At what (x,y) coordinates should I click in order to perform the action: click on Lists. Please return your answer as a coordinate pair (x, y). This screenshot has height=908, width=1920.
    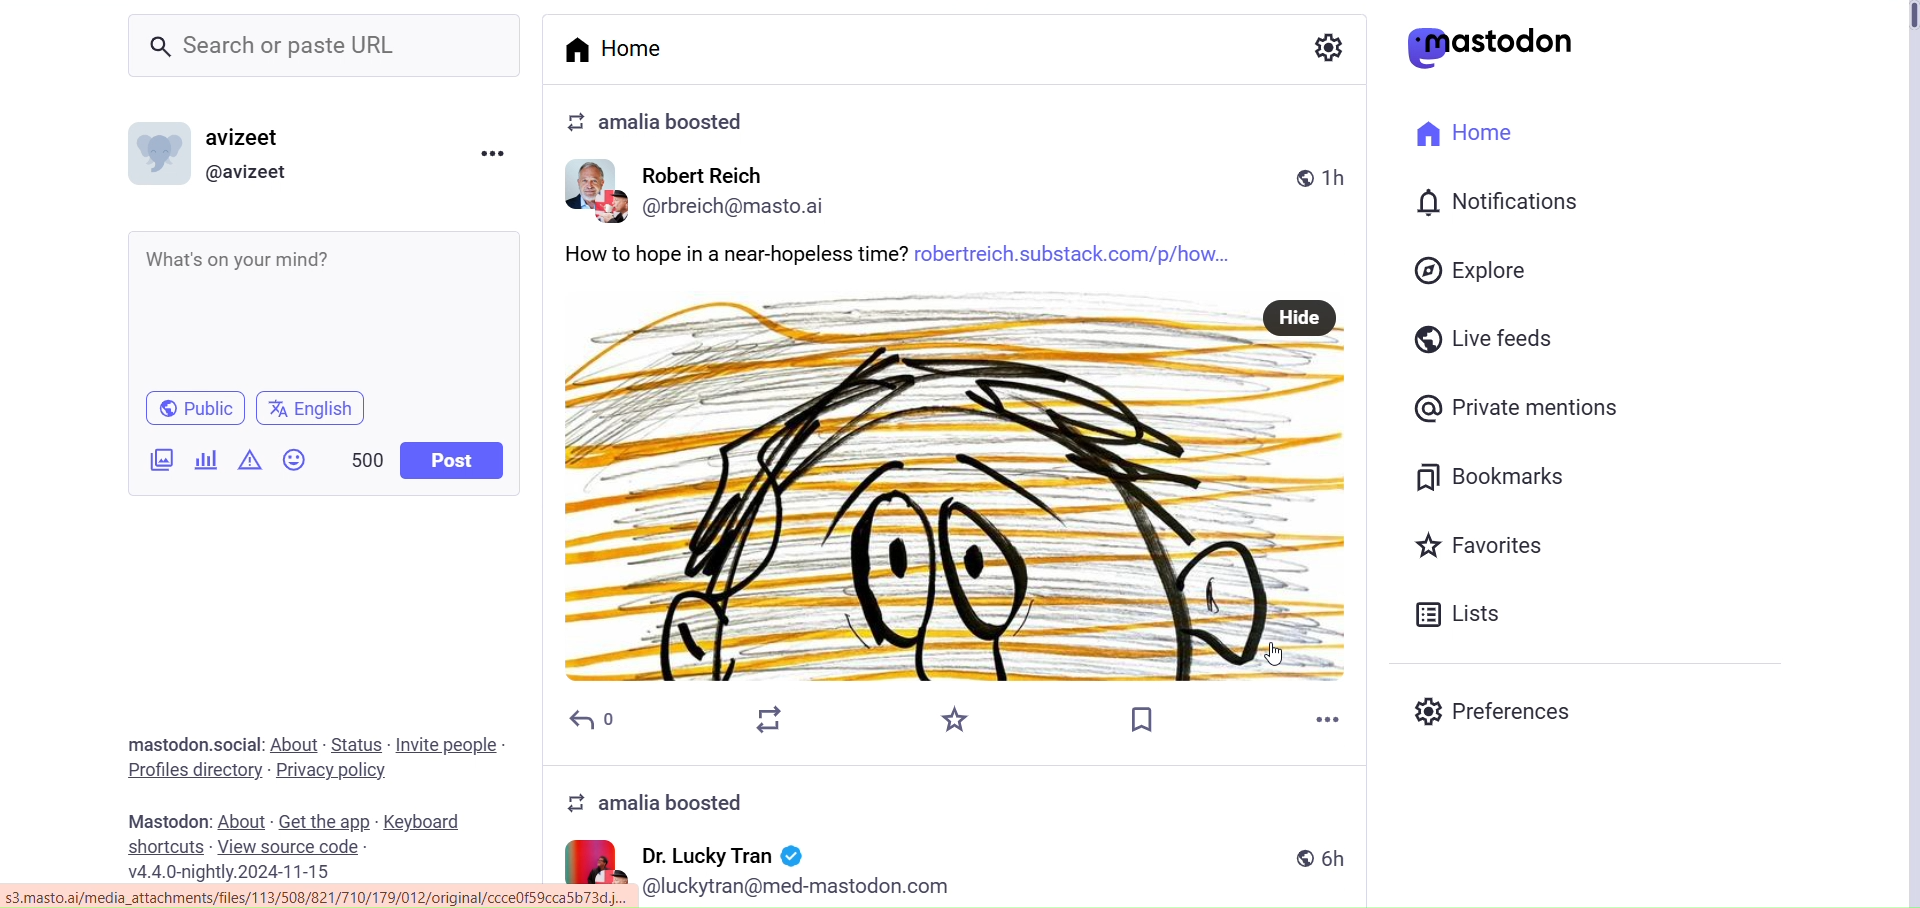
    Looking at the image, I should click on (1462, 614).